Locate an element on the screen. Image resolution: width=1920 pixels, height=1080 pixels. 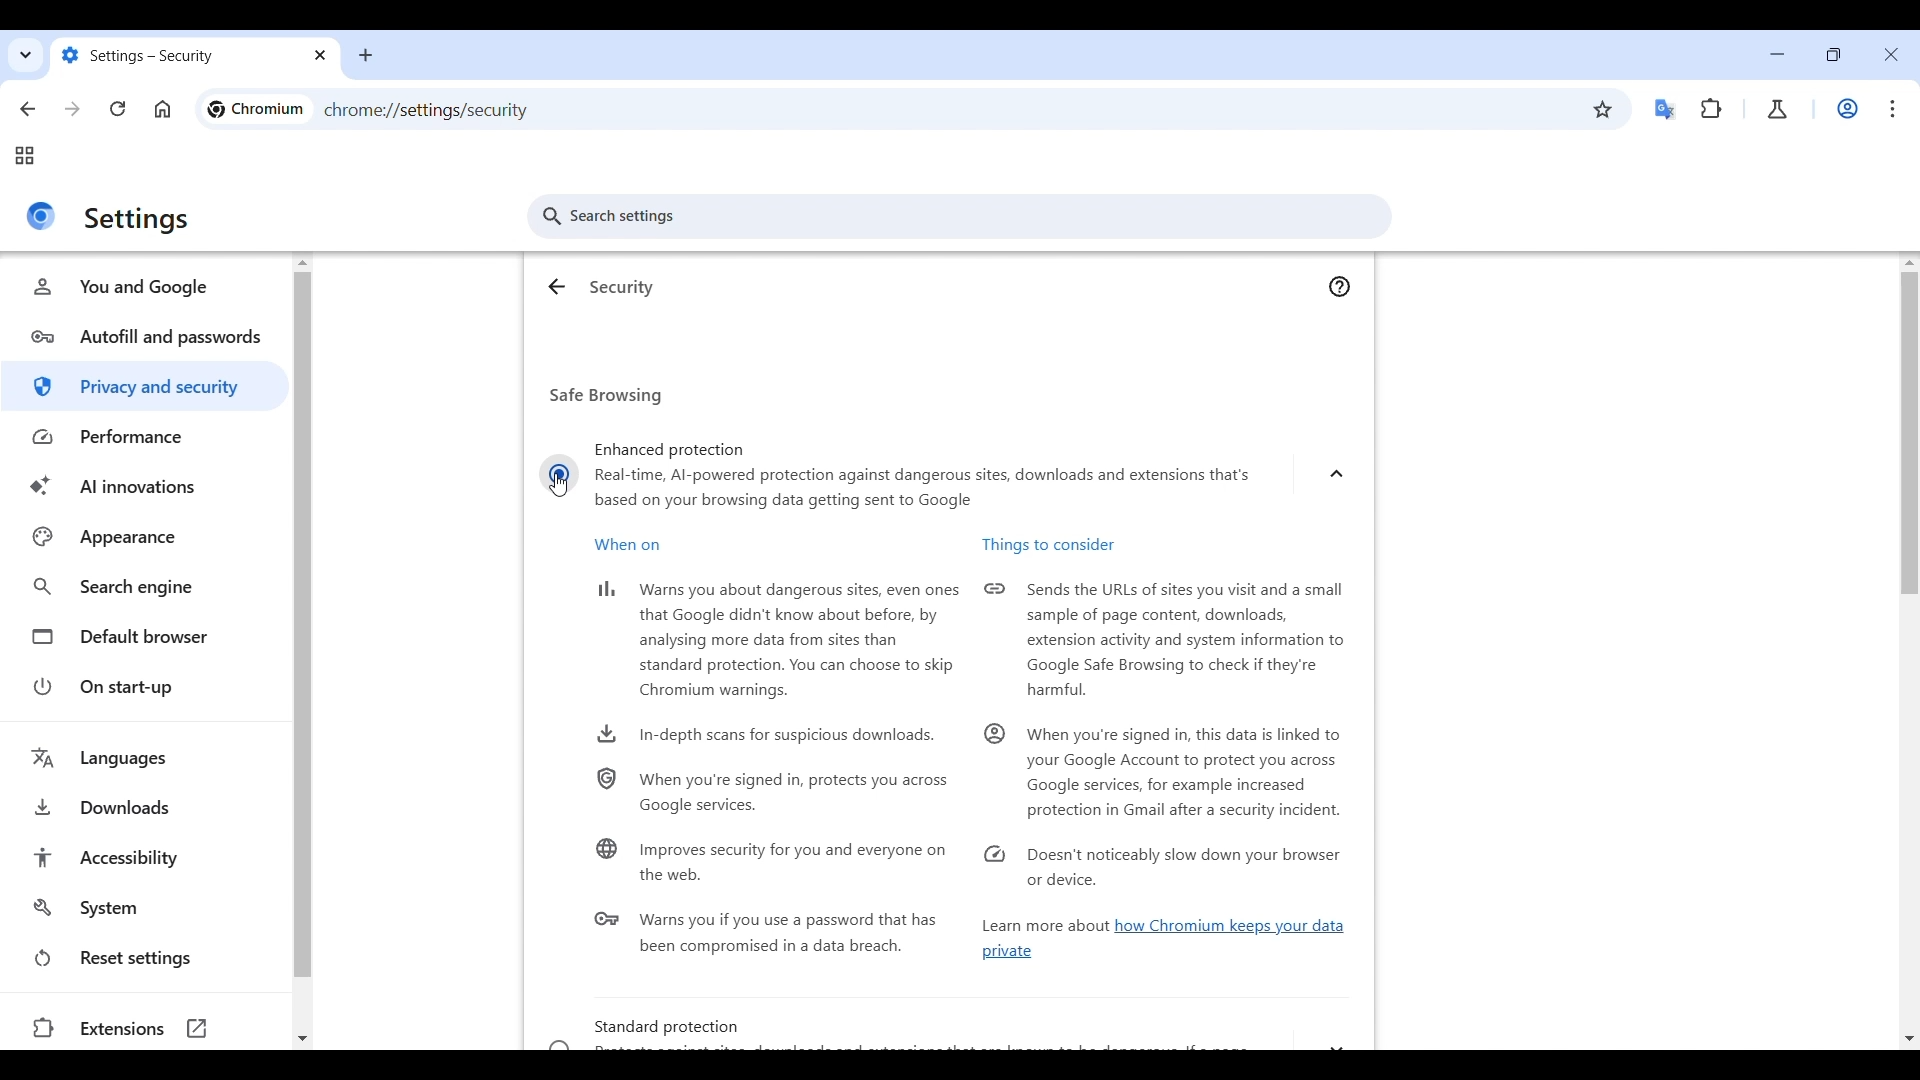
Click to collapse is located at coordinates (1336, 474).